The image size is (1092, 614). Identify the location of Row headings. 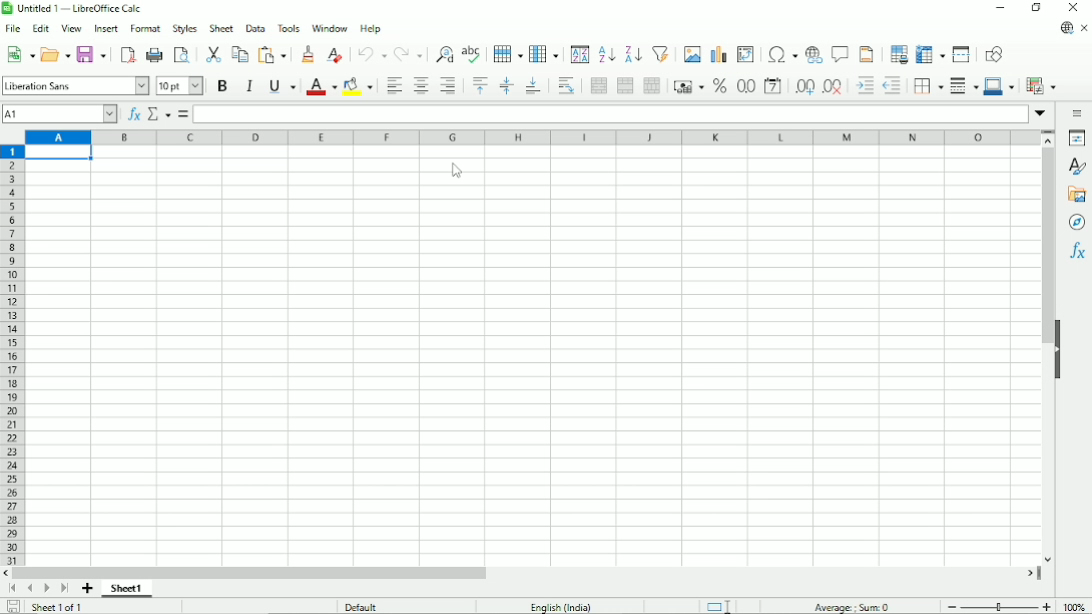
(14, 356).